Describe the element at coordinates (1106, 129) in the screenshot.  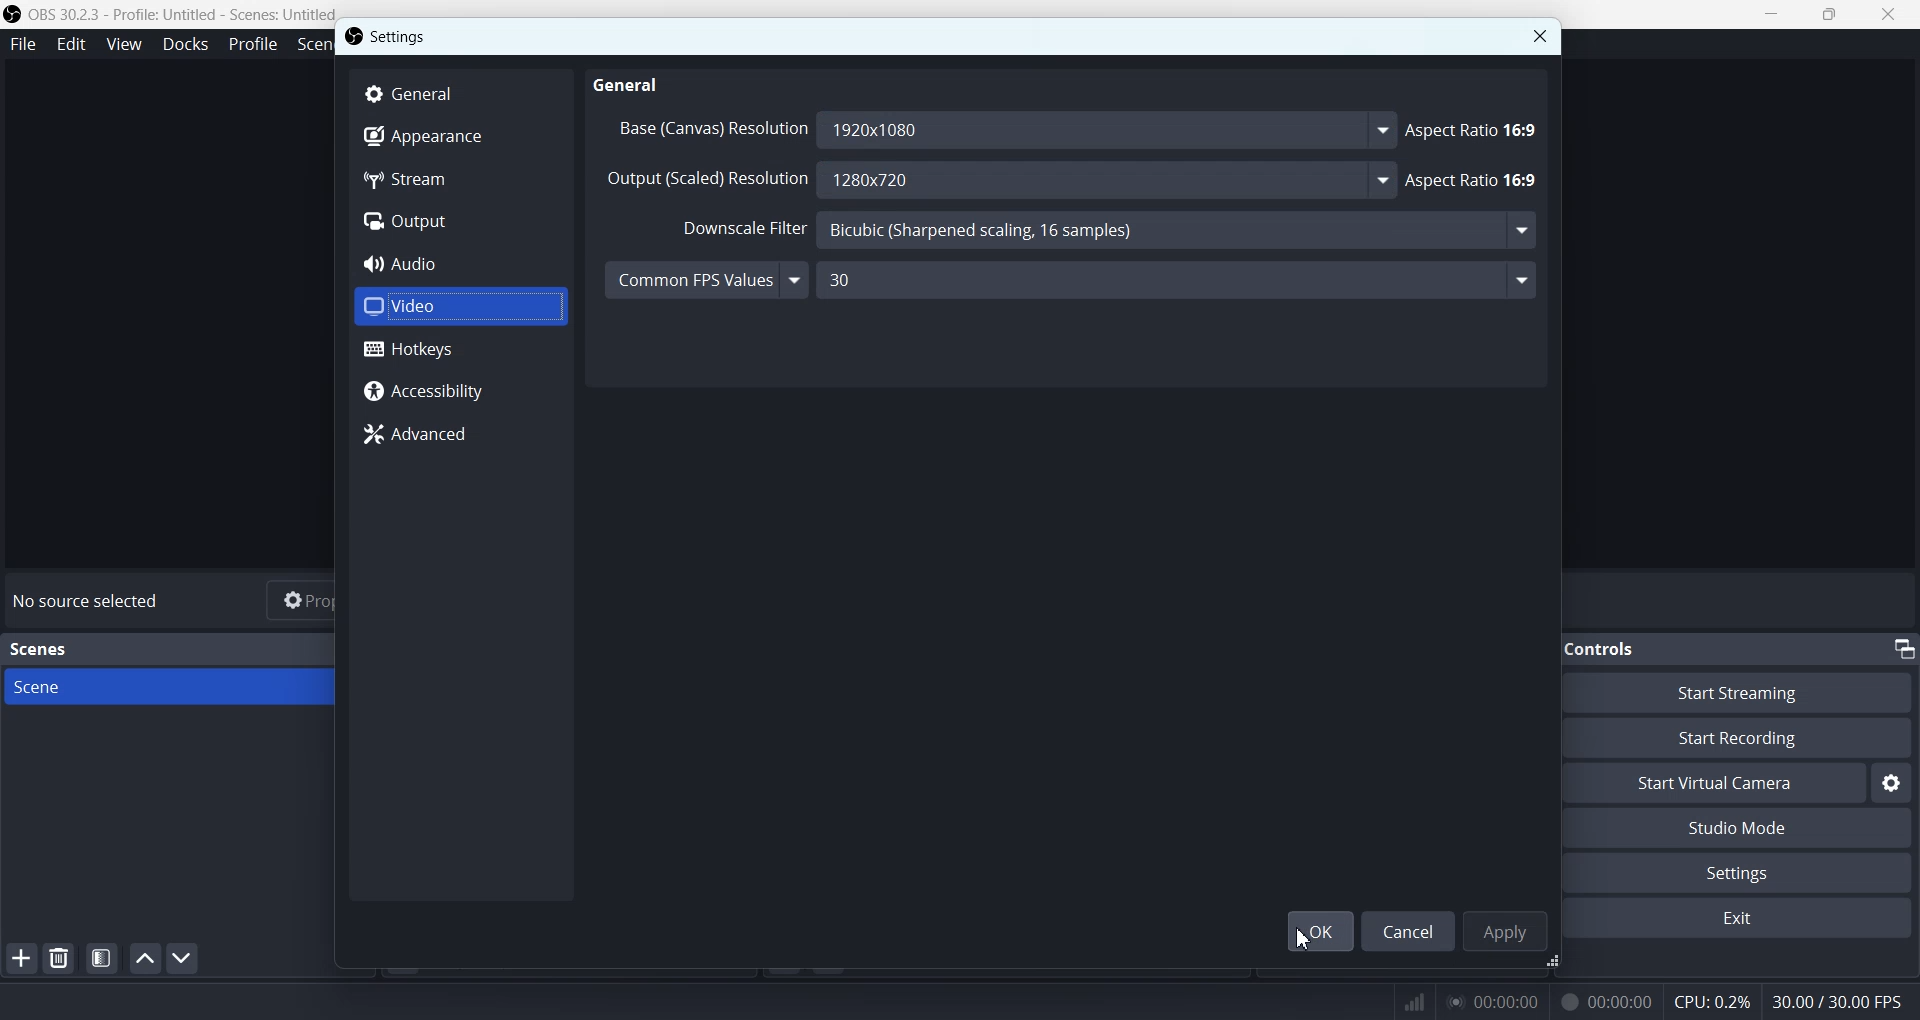
I see `1920x1080` at that location.